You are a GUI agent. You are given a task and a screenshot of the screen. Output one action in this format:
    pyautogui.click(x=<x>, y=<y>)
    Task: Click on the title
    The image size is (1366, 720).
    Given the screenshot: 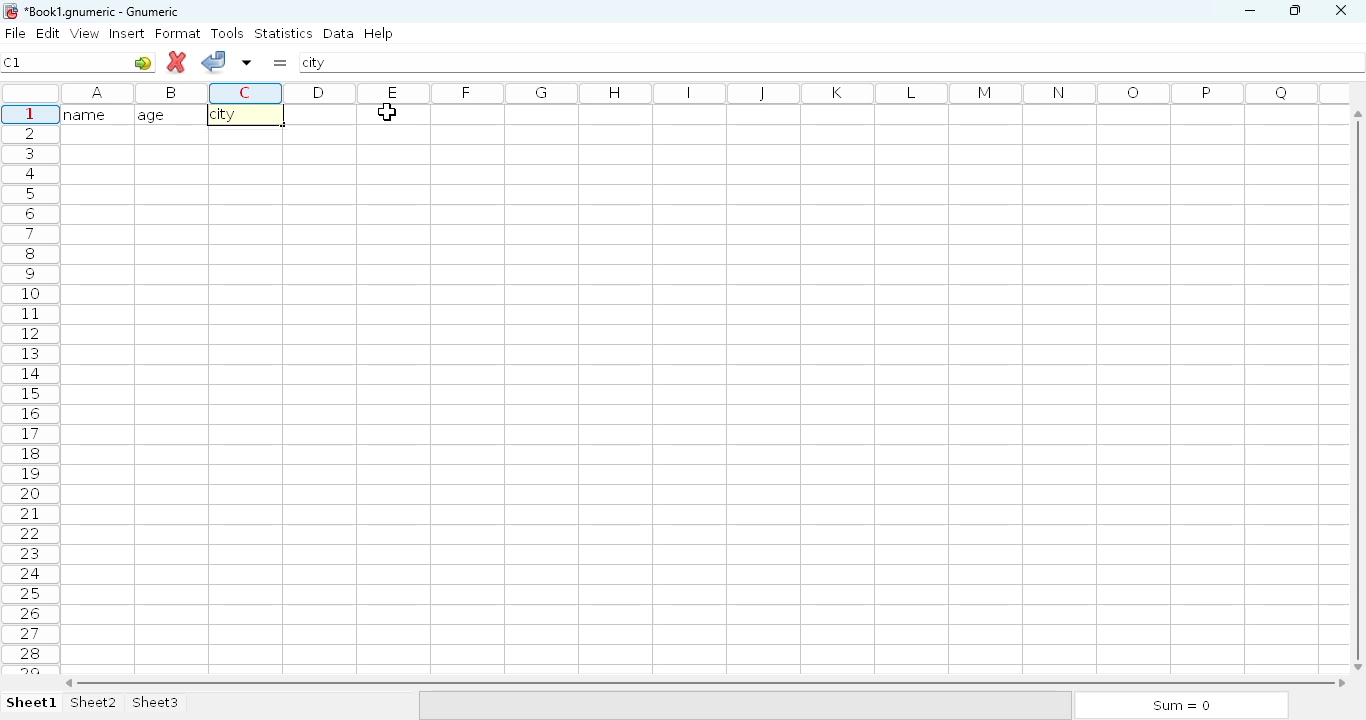 What is the action you would take?
    pyautogui.click(x=103, y=12)
    